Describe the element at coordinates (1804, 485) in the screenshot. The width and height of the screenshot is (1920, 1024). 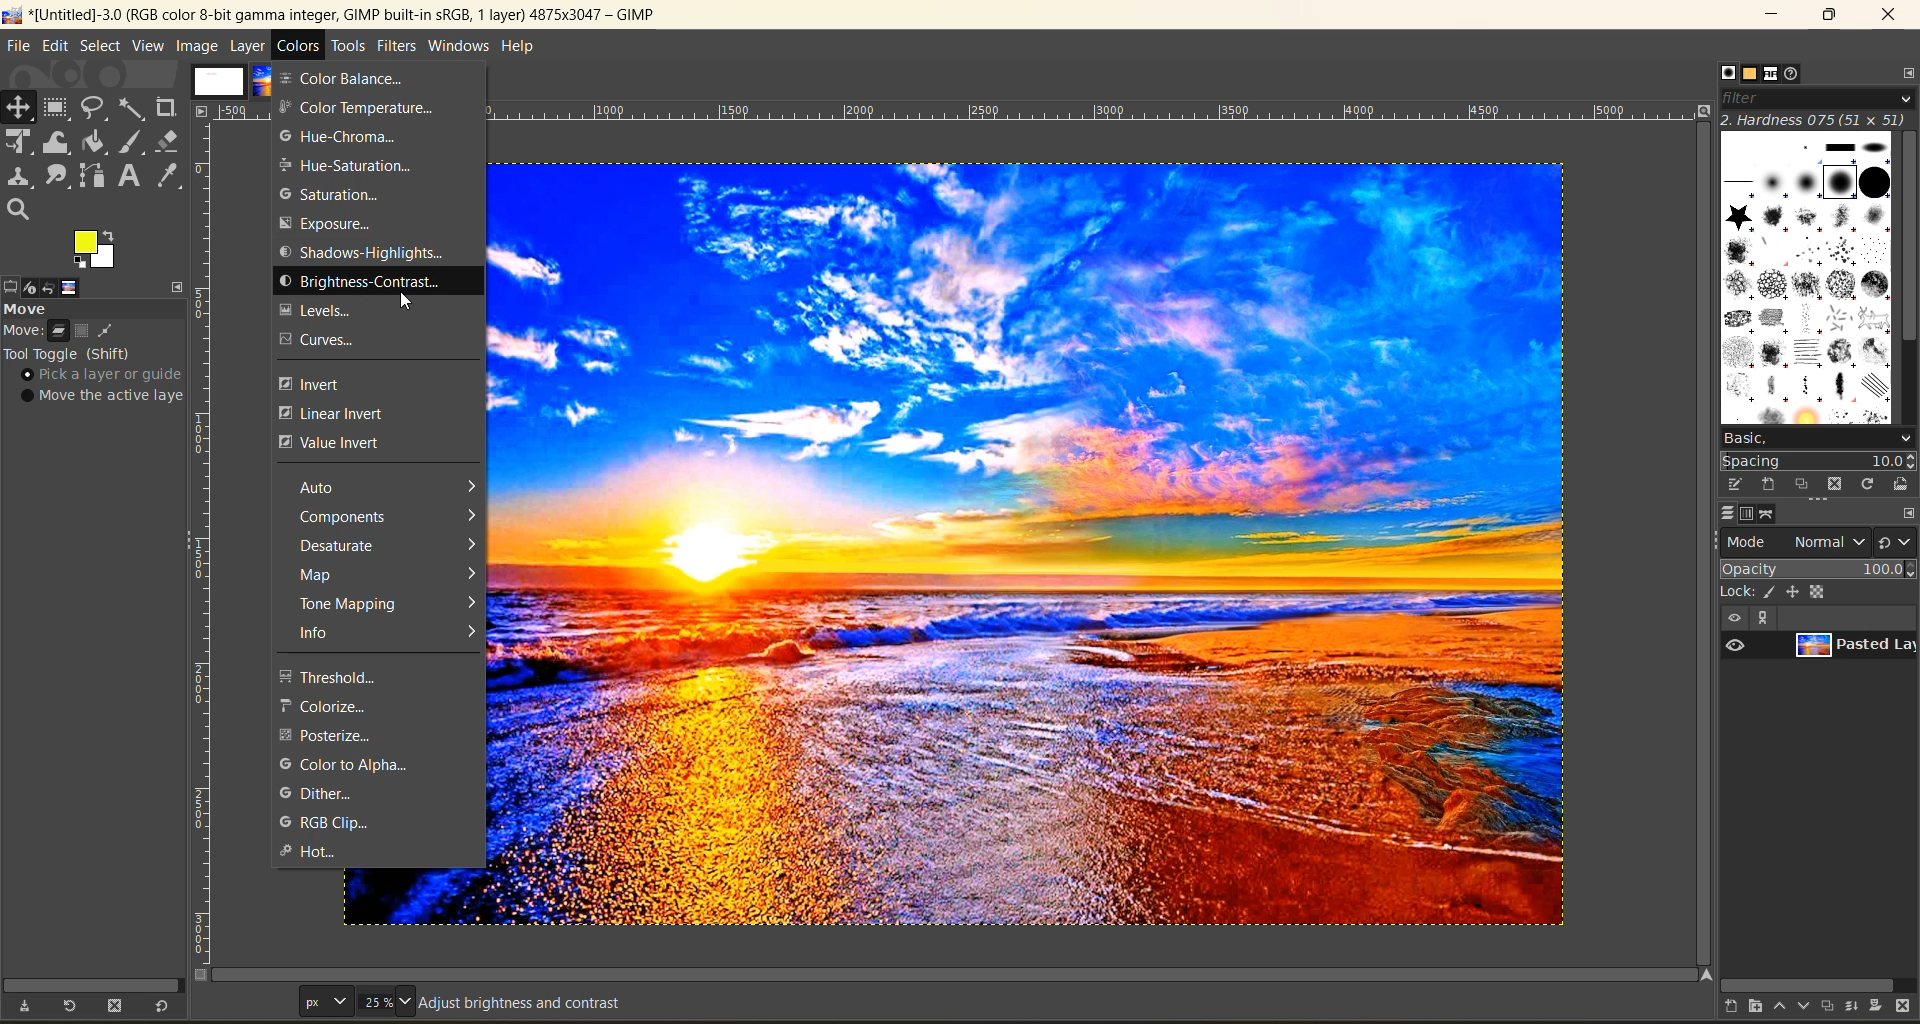
I see `duplicate brush` at that location.